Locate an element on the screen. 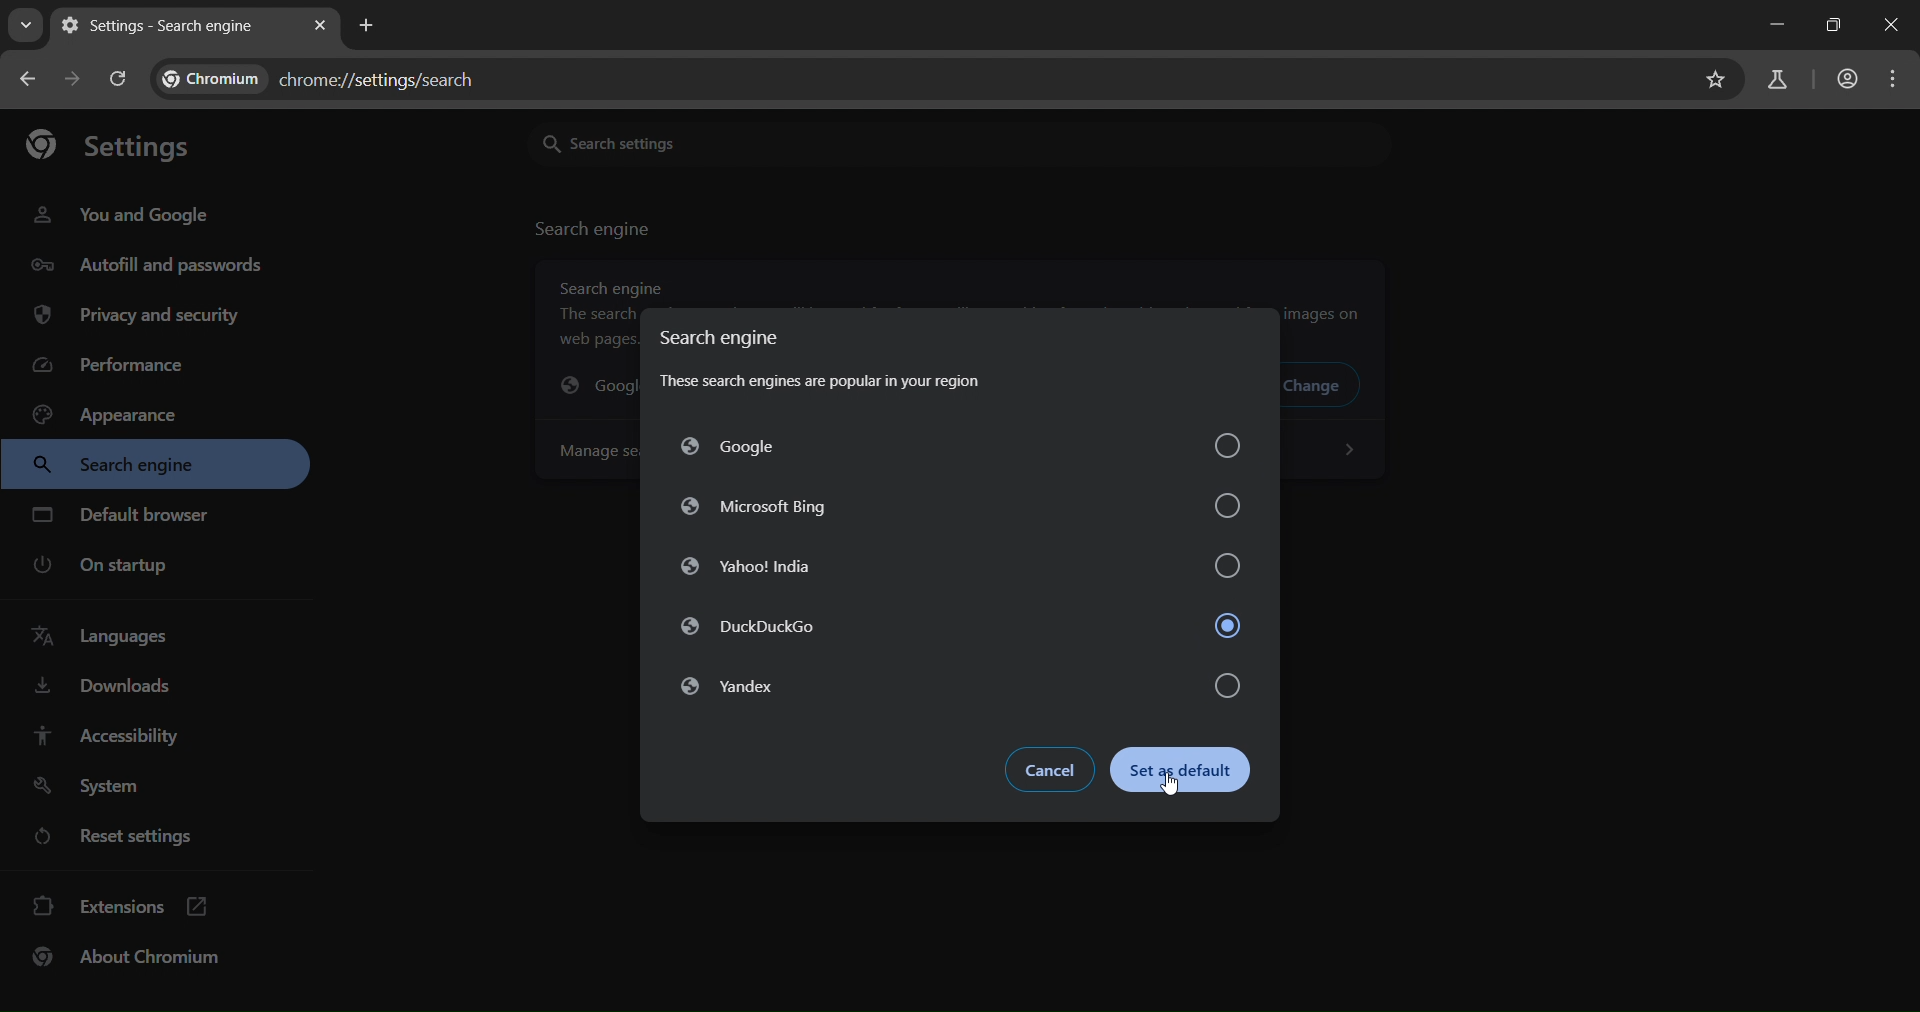 This screenshot has height=1012, width=1920. chrome://settings/search is located at coordinates (331, 75).